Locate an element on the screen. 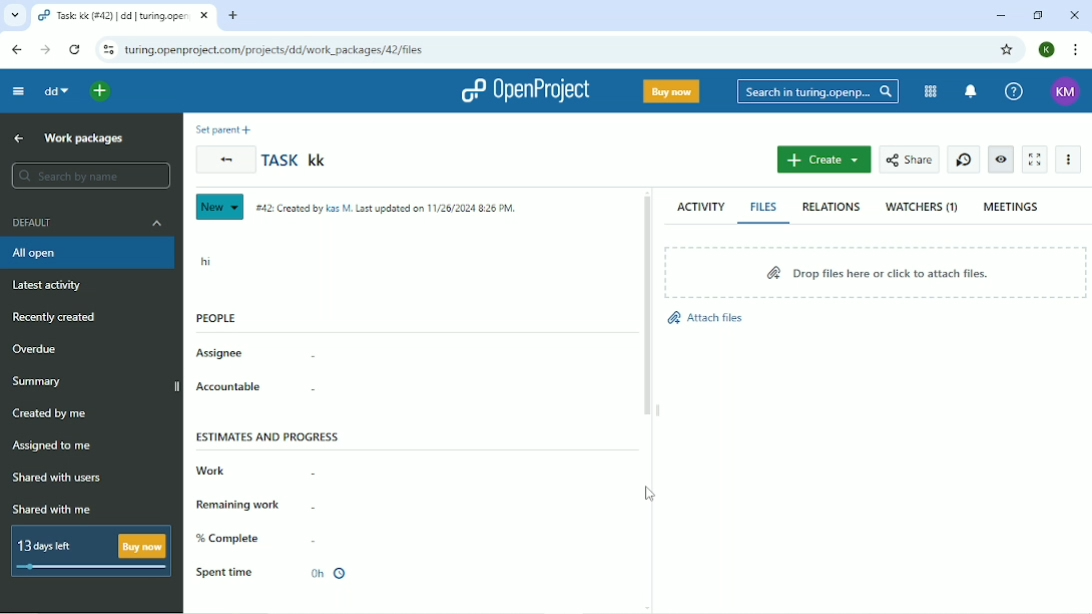 The height and width of the screenshot is (614, 1092). Reload this page is located at coordinates (77, 50).